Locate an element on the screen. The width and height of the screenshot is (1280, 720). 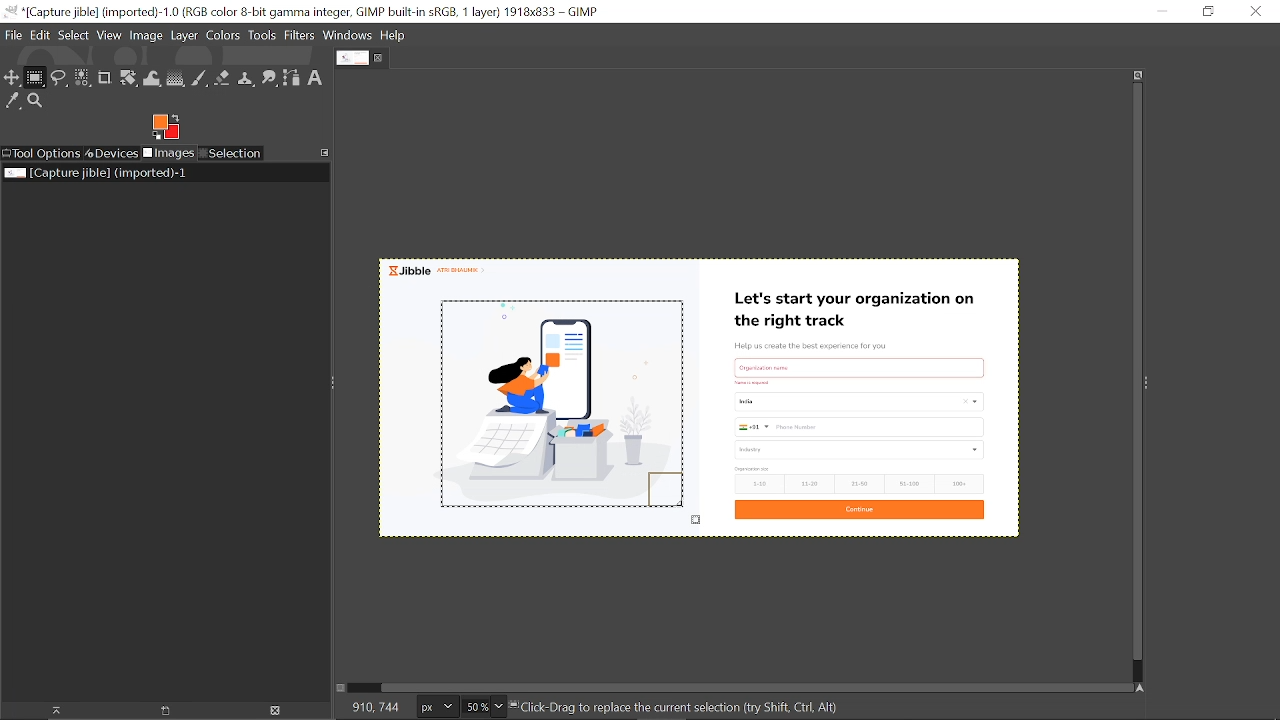
Restore down is located at coordinates (1202, 12).